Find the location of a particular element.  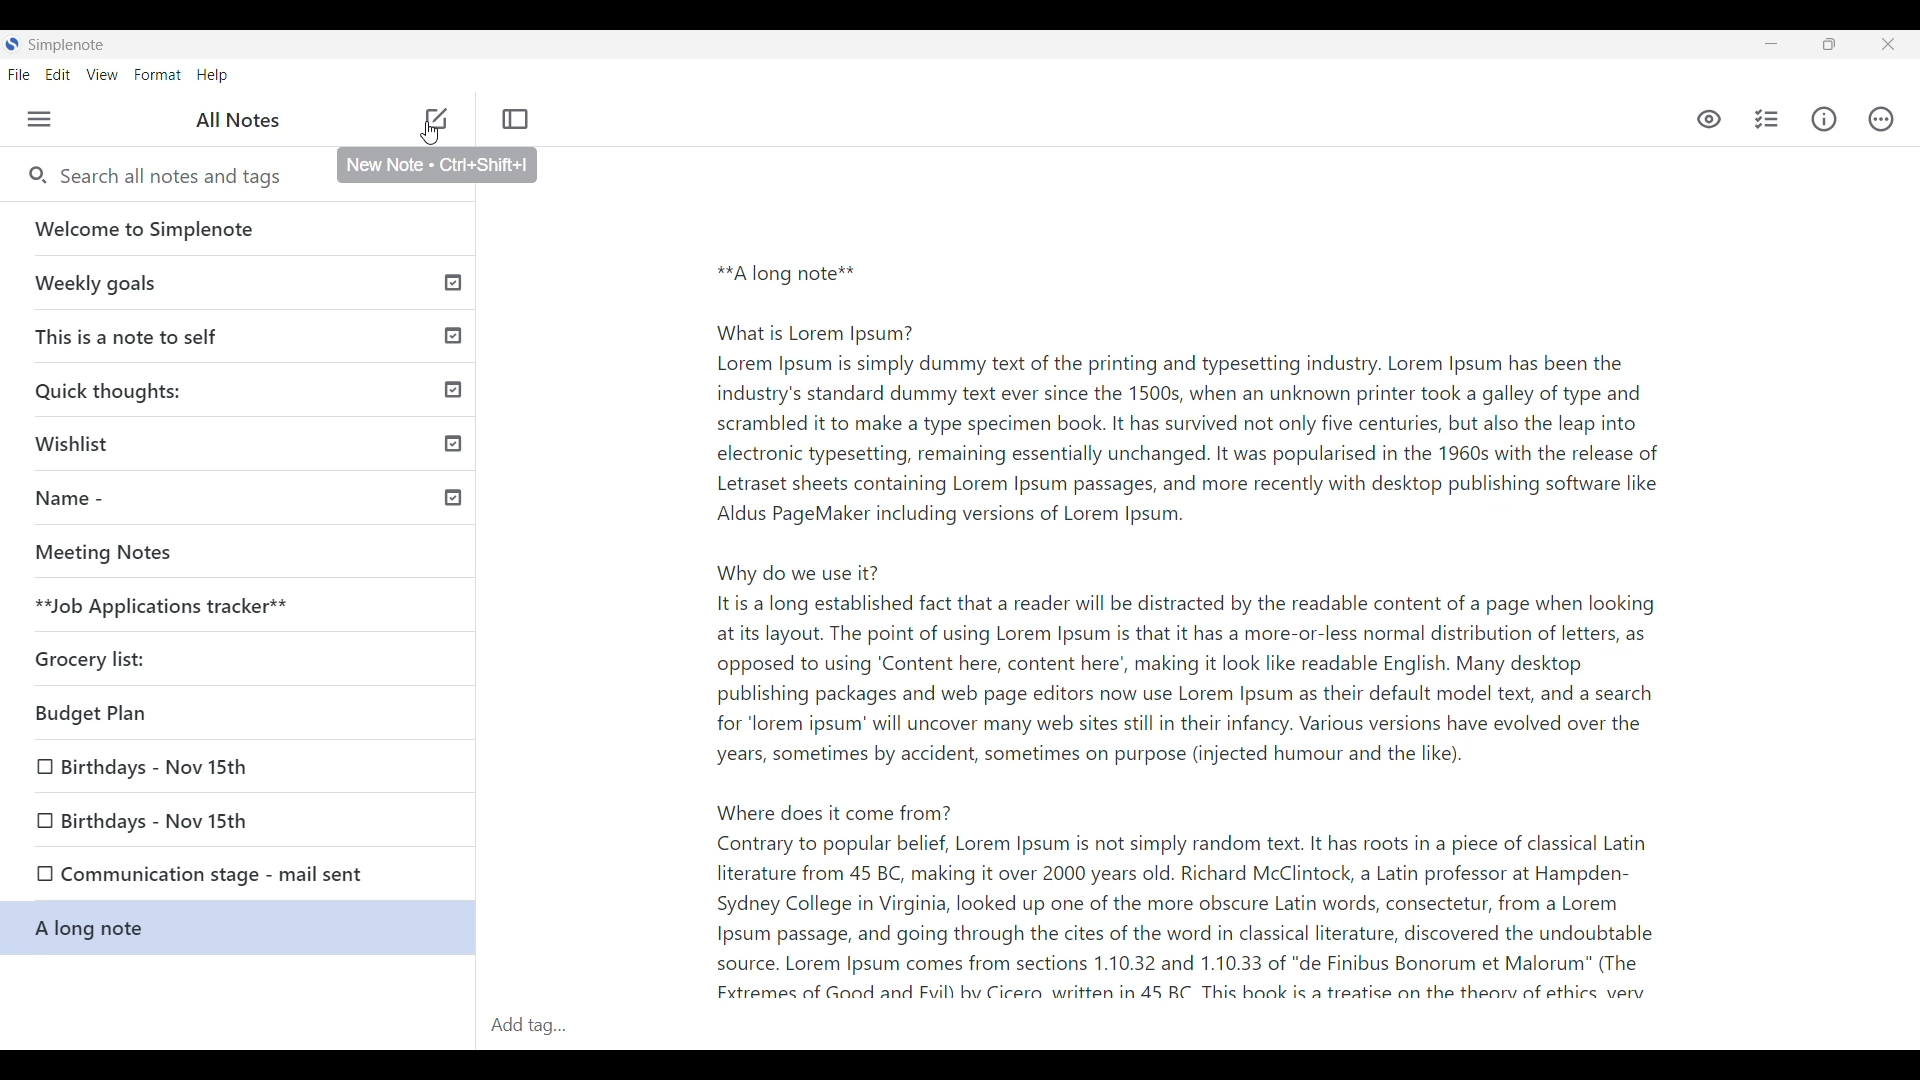

Name is located at coordinates (247, 494).